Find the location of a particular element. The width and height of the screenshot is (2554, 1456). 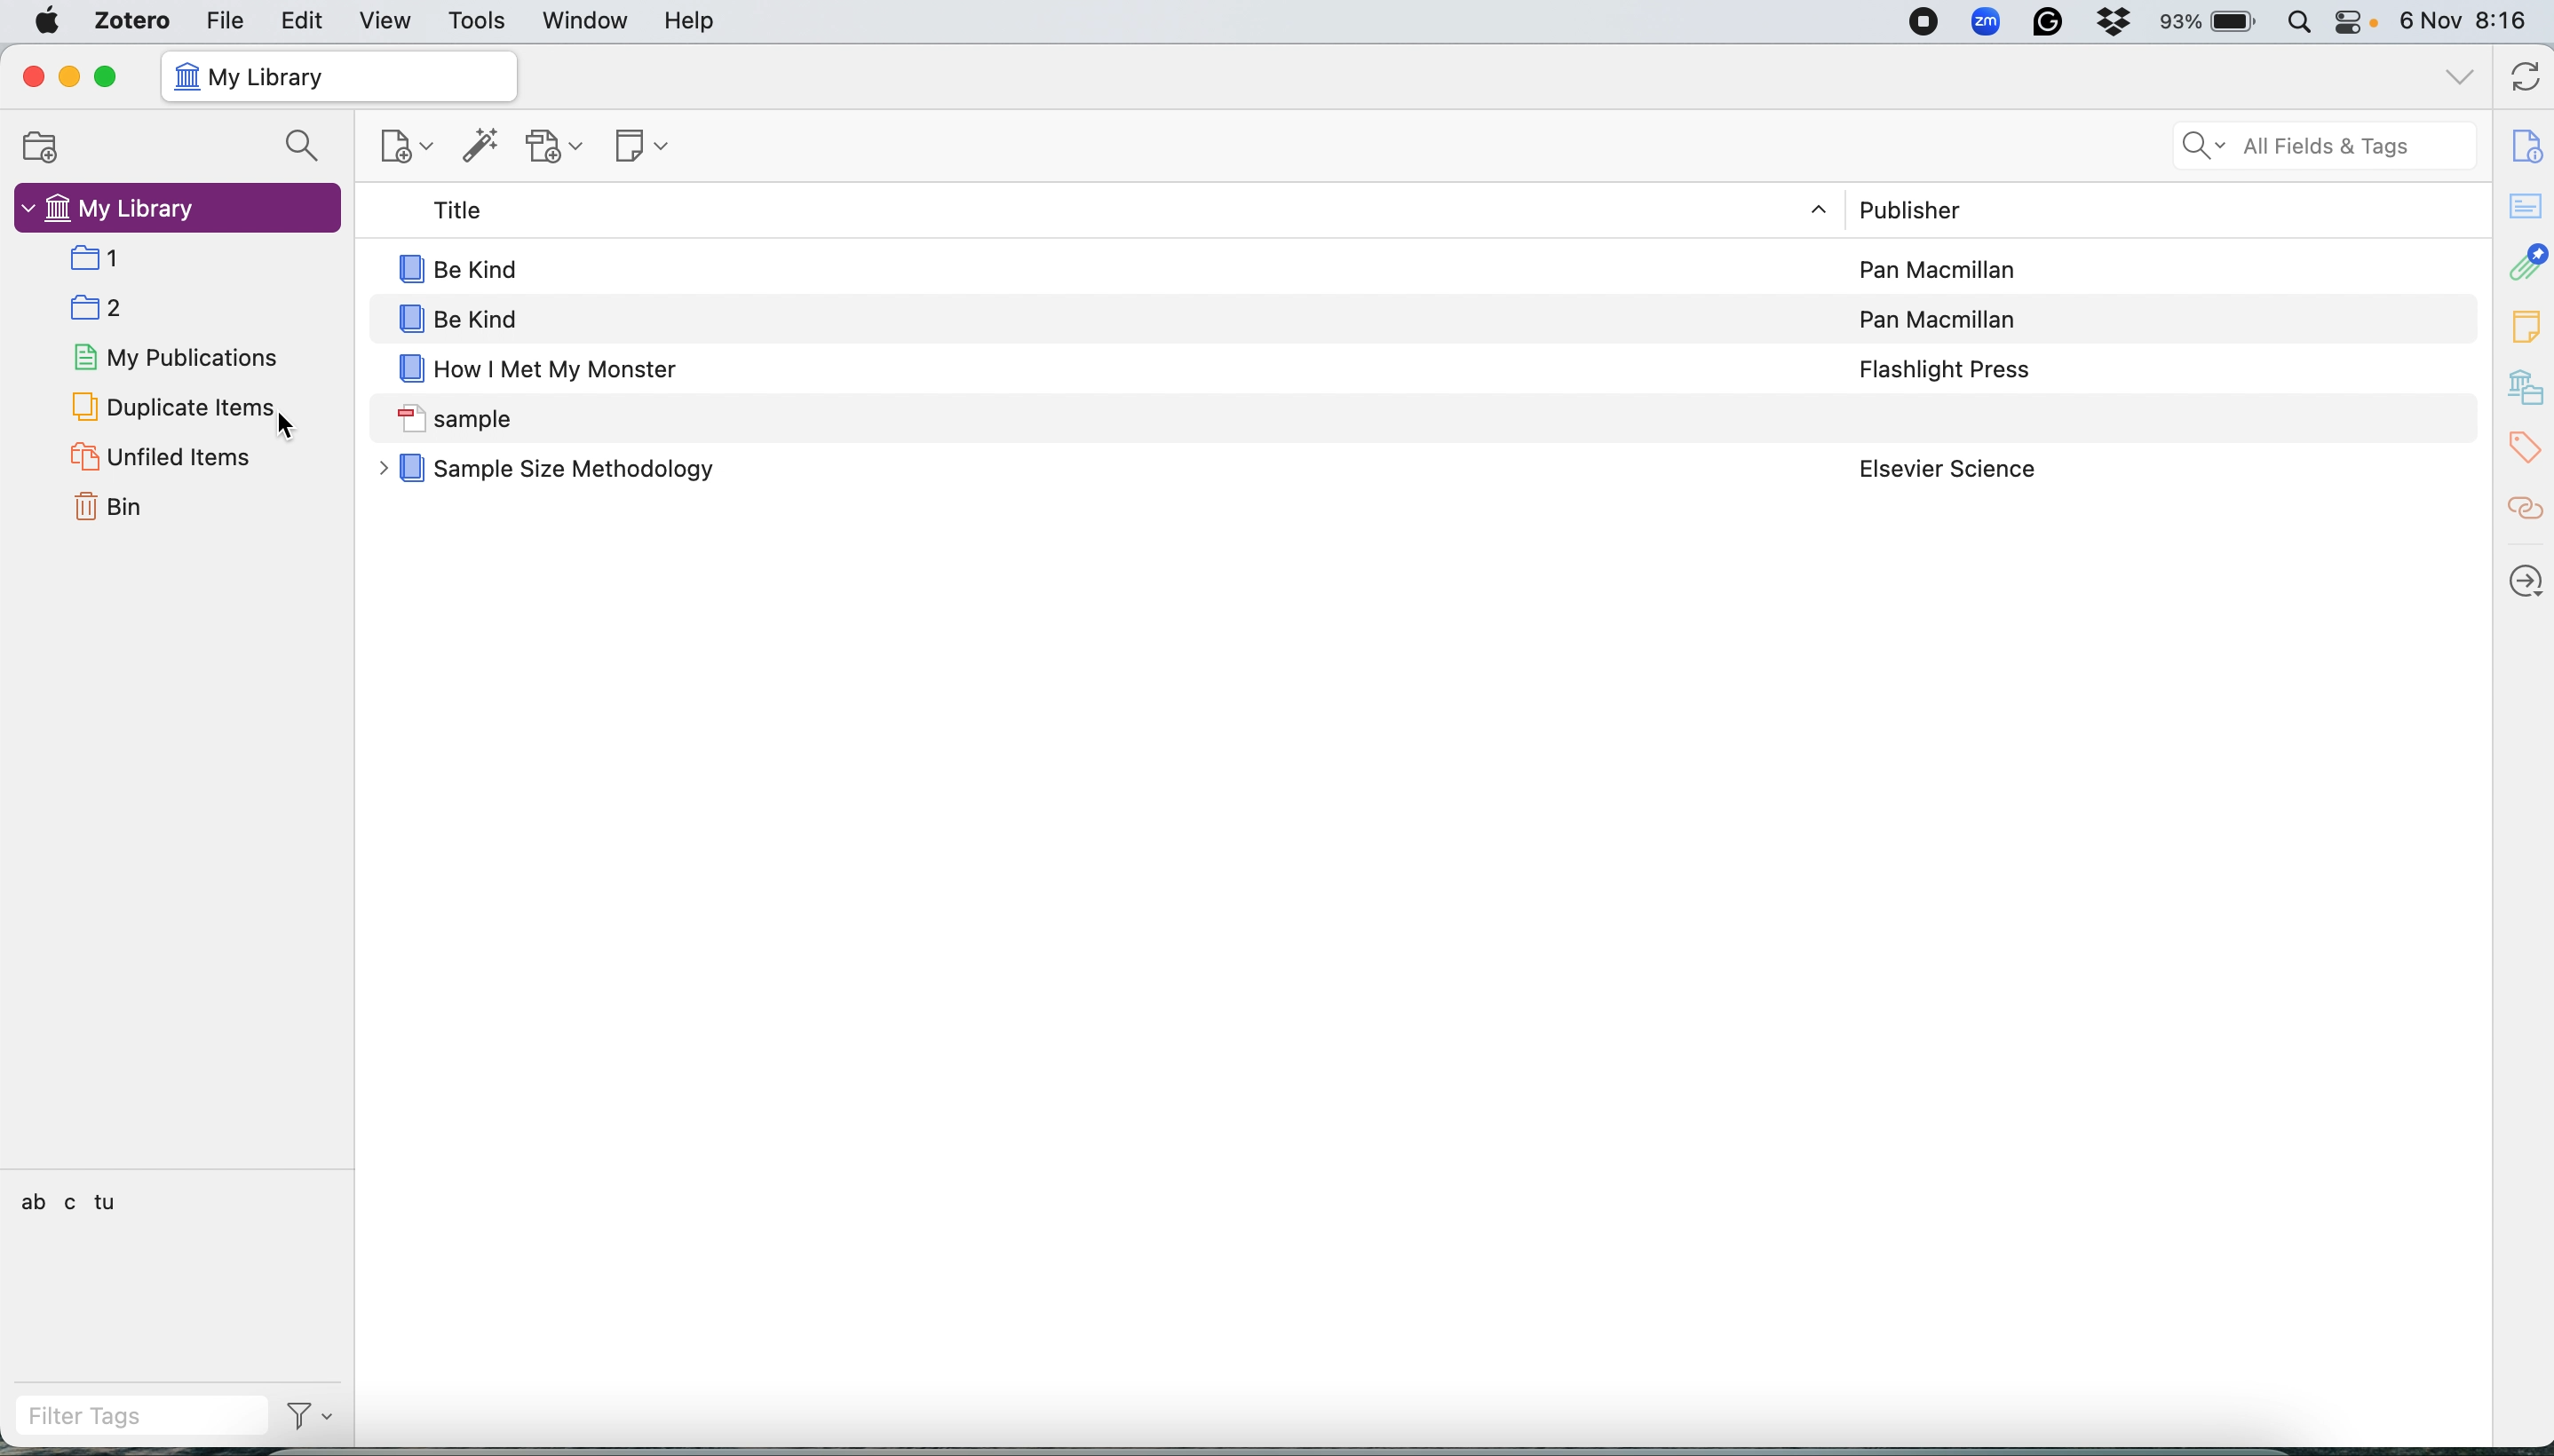

note is located at coordinates (2525, 327).